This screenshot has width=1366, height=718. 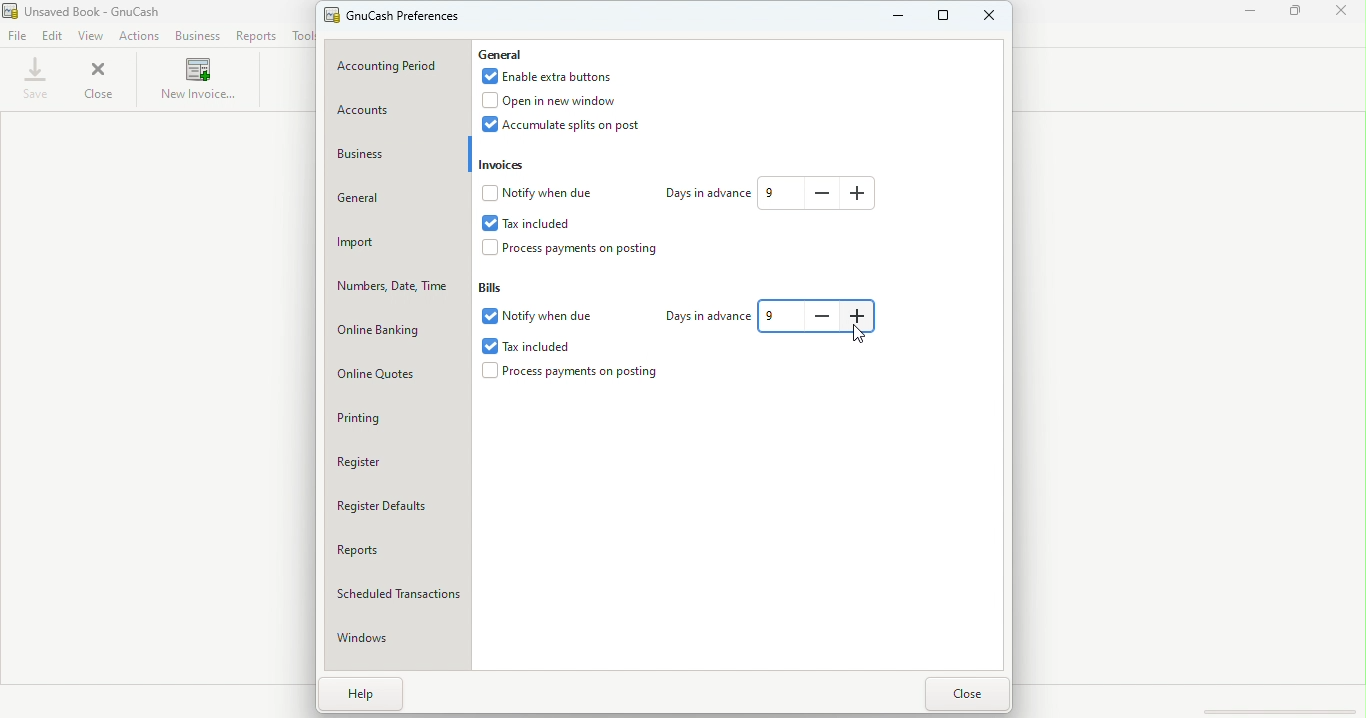 What do you see at coordinates (537, 318) in the screenshot?
I see `Notify when due` at bounding box center [537, 318].